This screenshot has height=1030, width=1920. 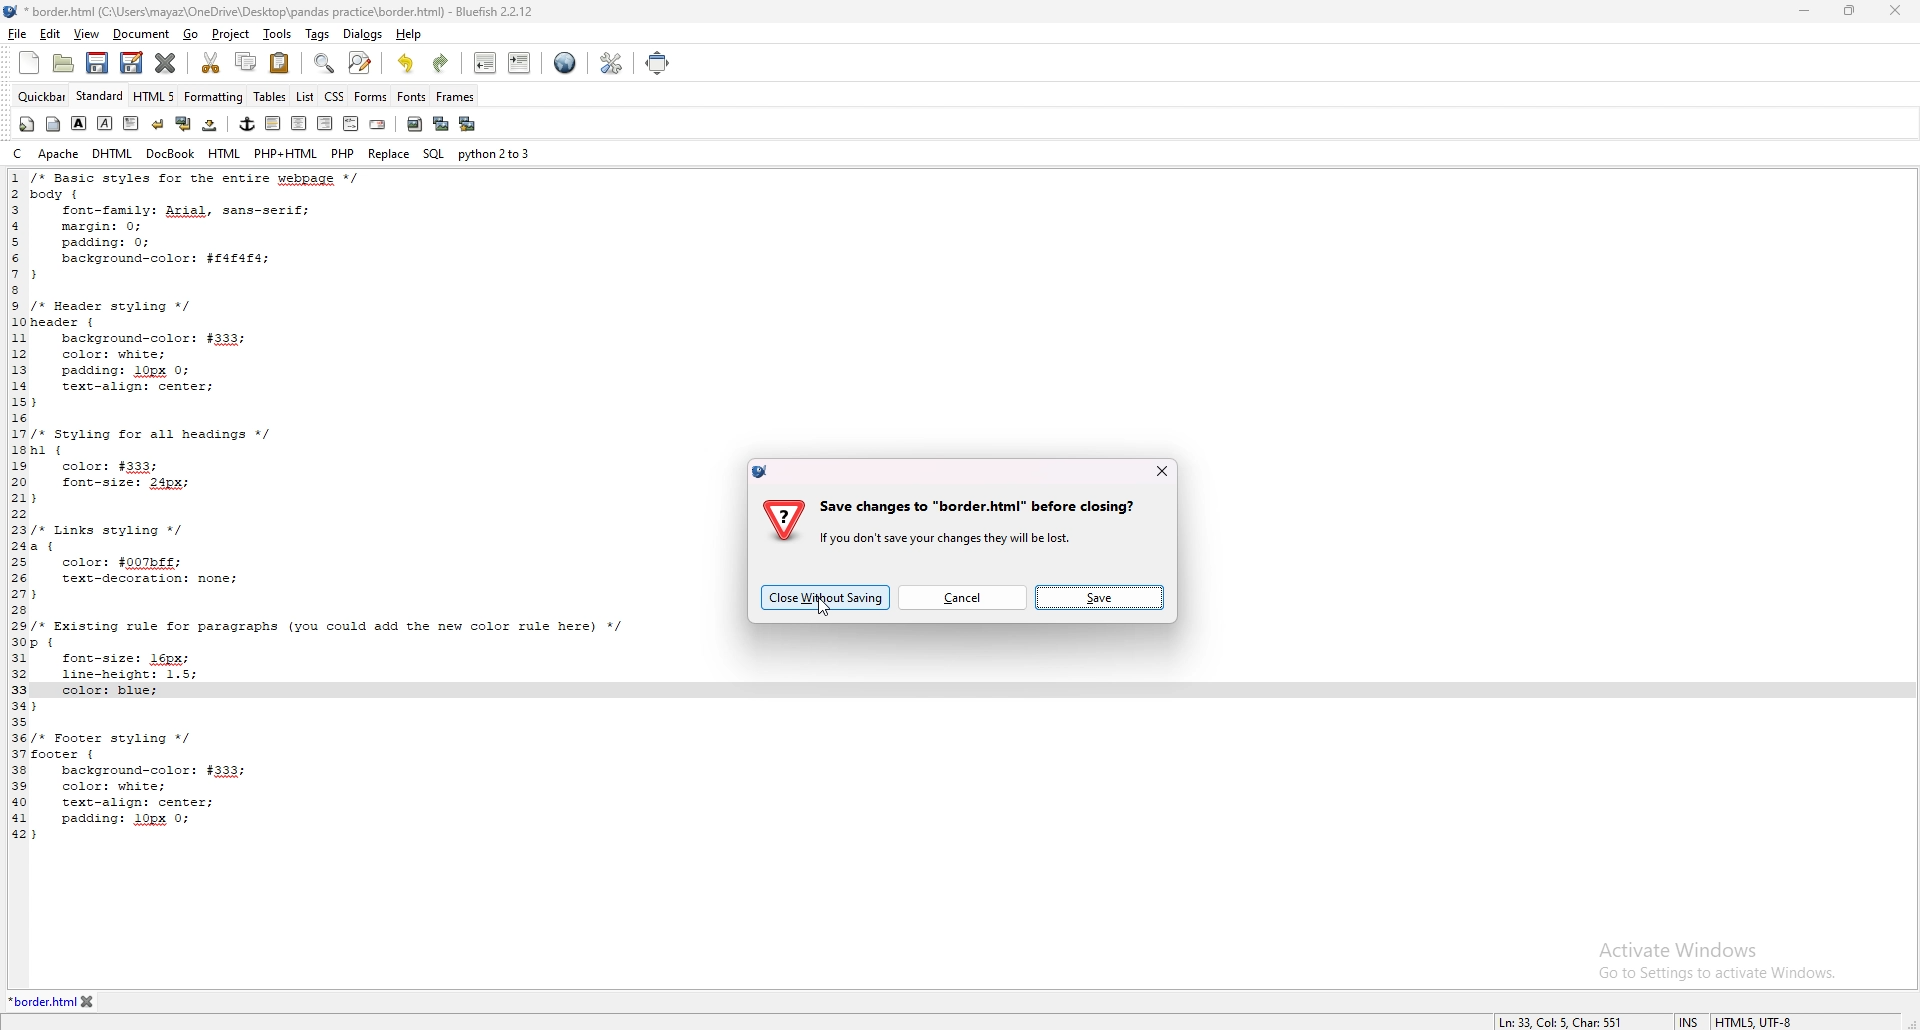 I want to click on sql, so click(x=433, y=153).